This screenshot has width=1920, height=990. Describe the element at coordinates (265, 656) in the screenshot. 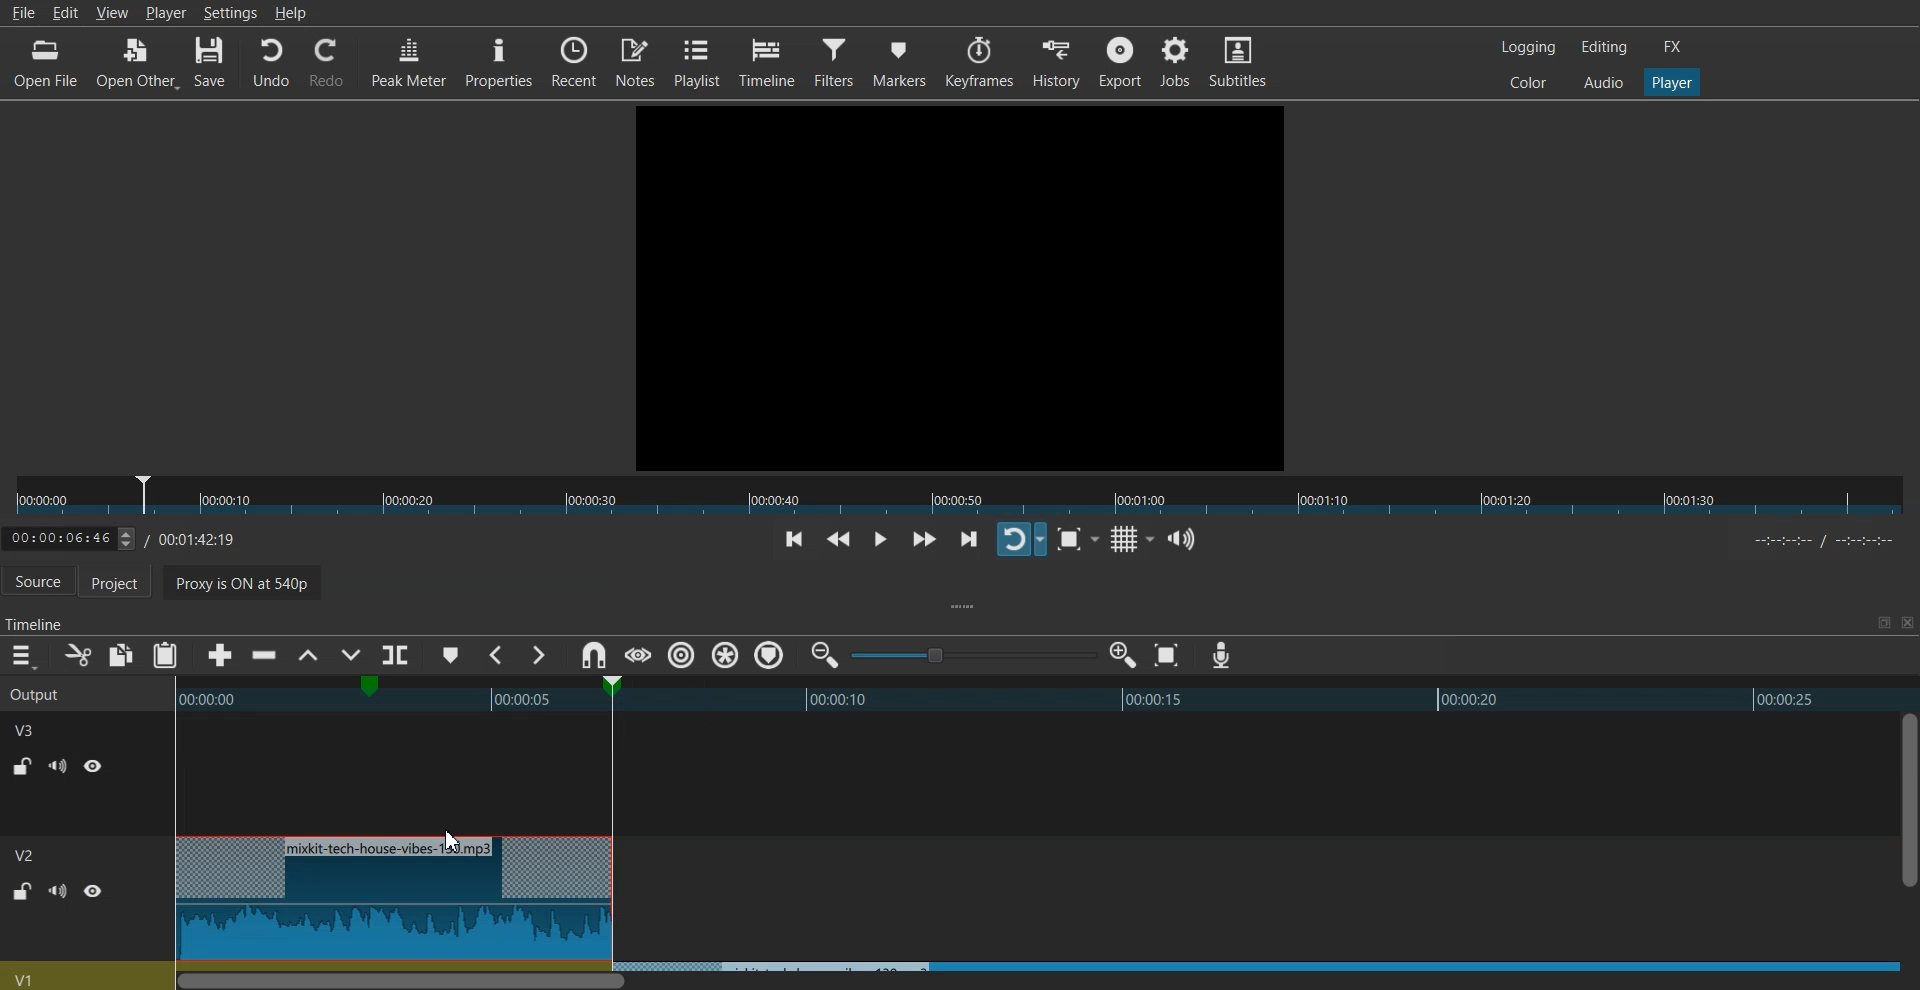

I see `Ripple delete` at that location.